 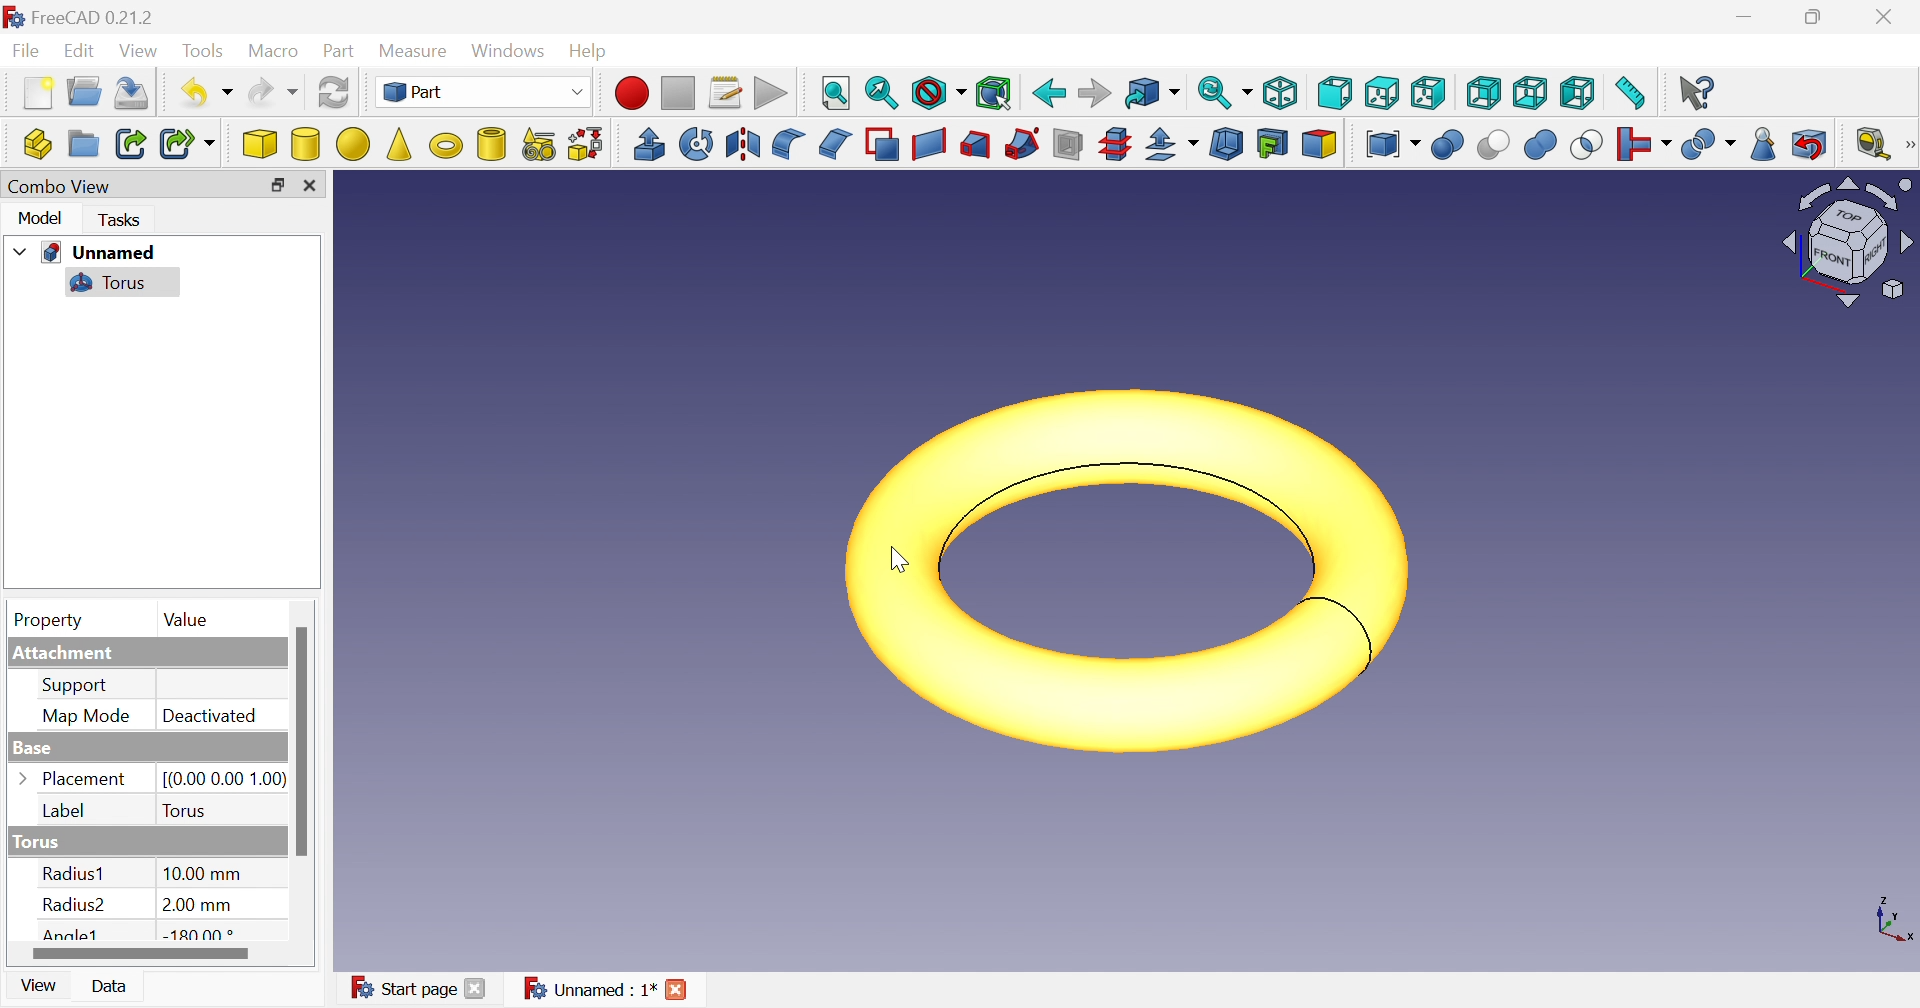 I want to click on View, so click(x=43, y=986).